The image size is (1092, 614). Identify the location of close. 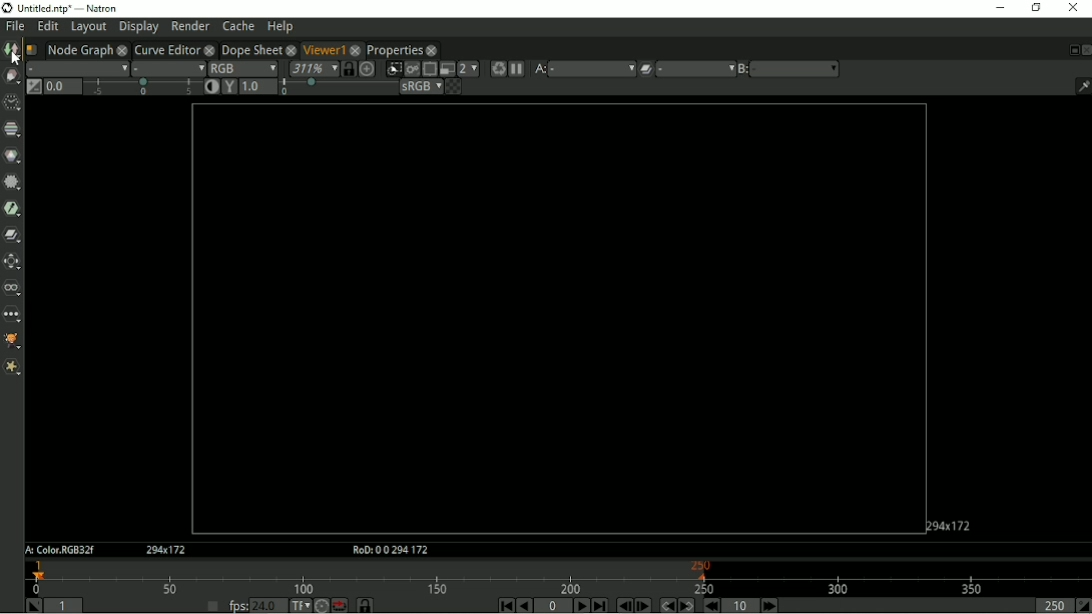
(290, 49).